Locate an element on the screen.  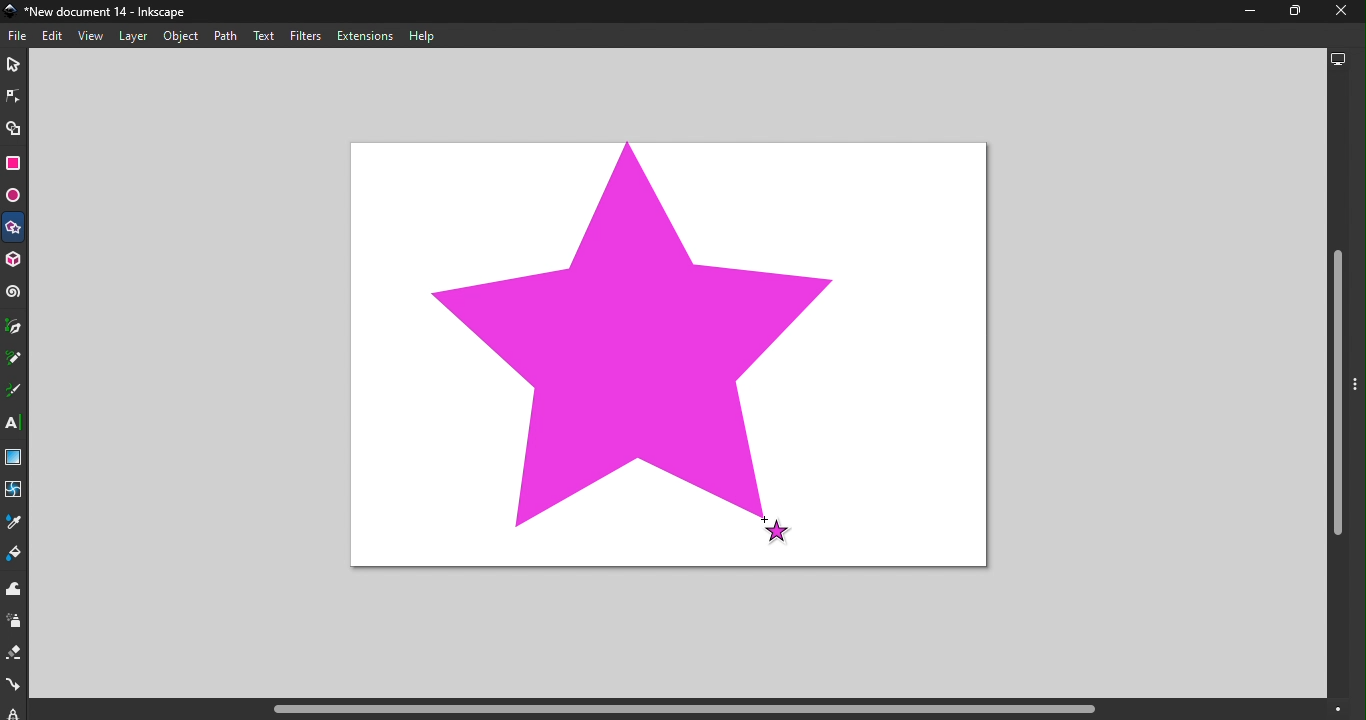
Canvas is located at coordinates (666, 357).